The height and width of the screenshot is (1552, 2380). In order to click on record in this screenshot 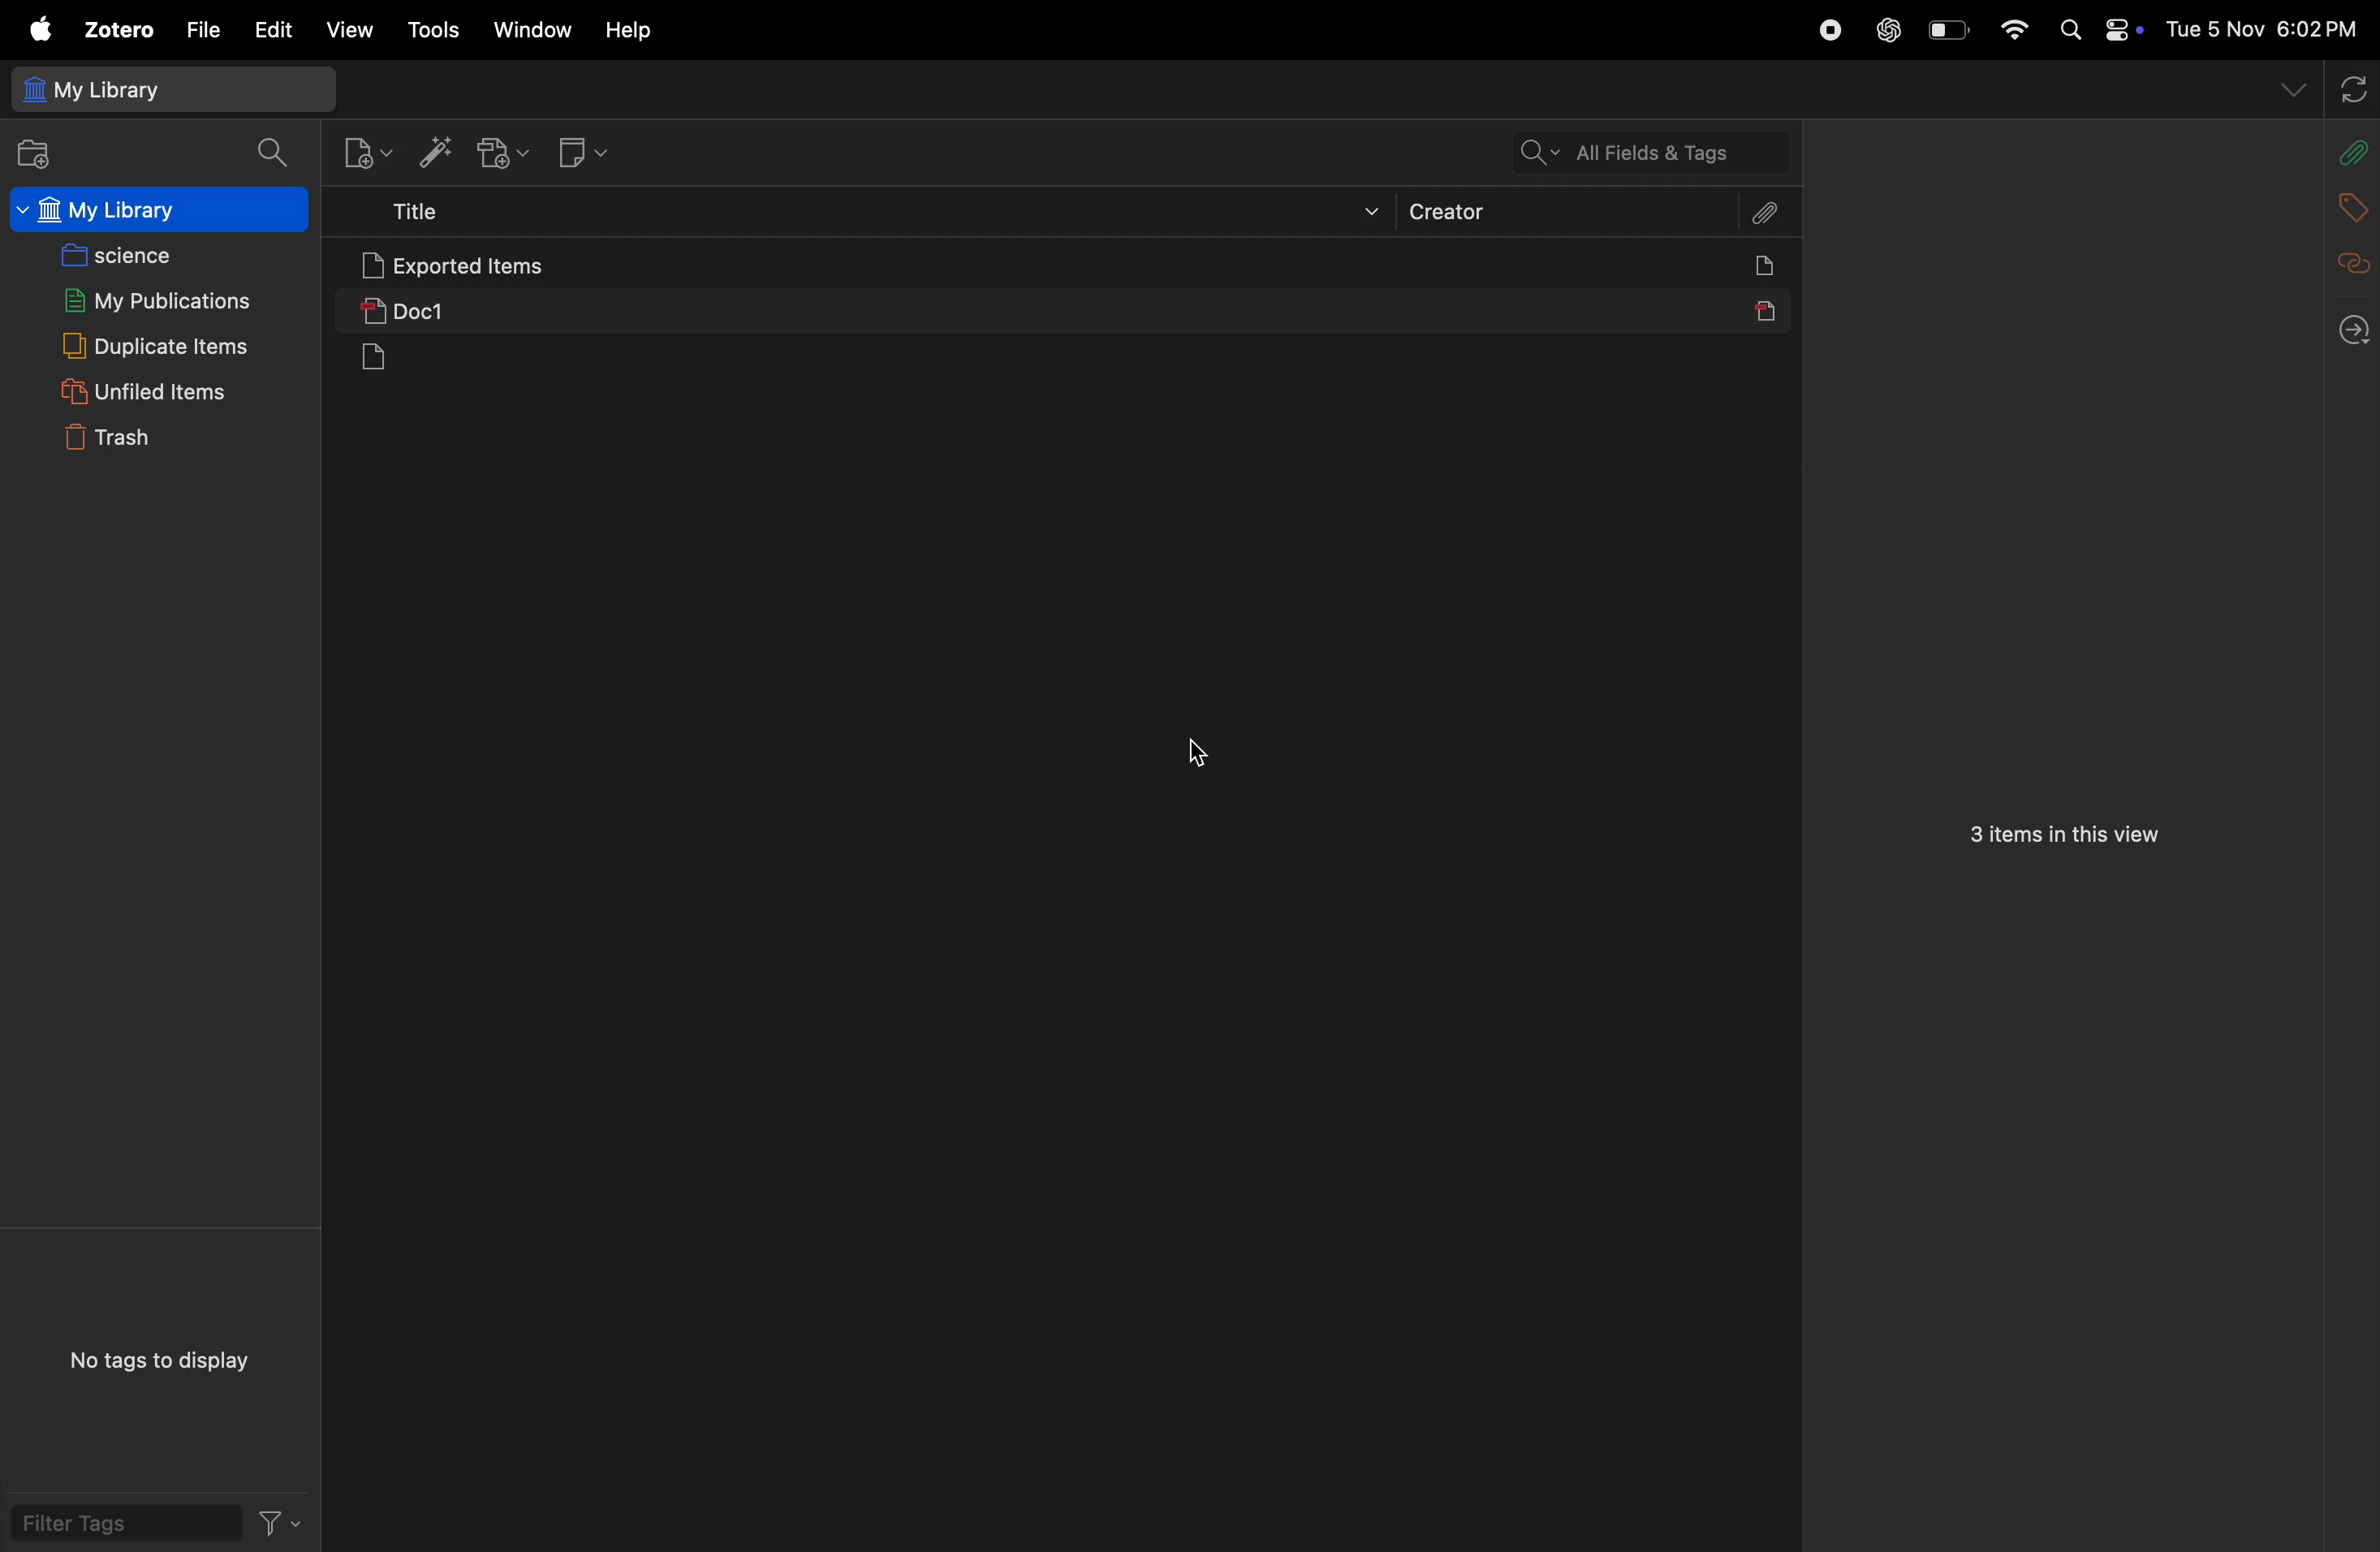, I will do `click(1824, 29)`.